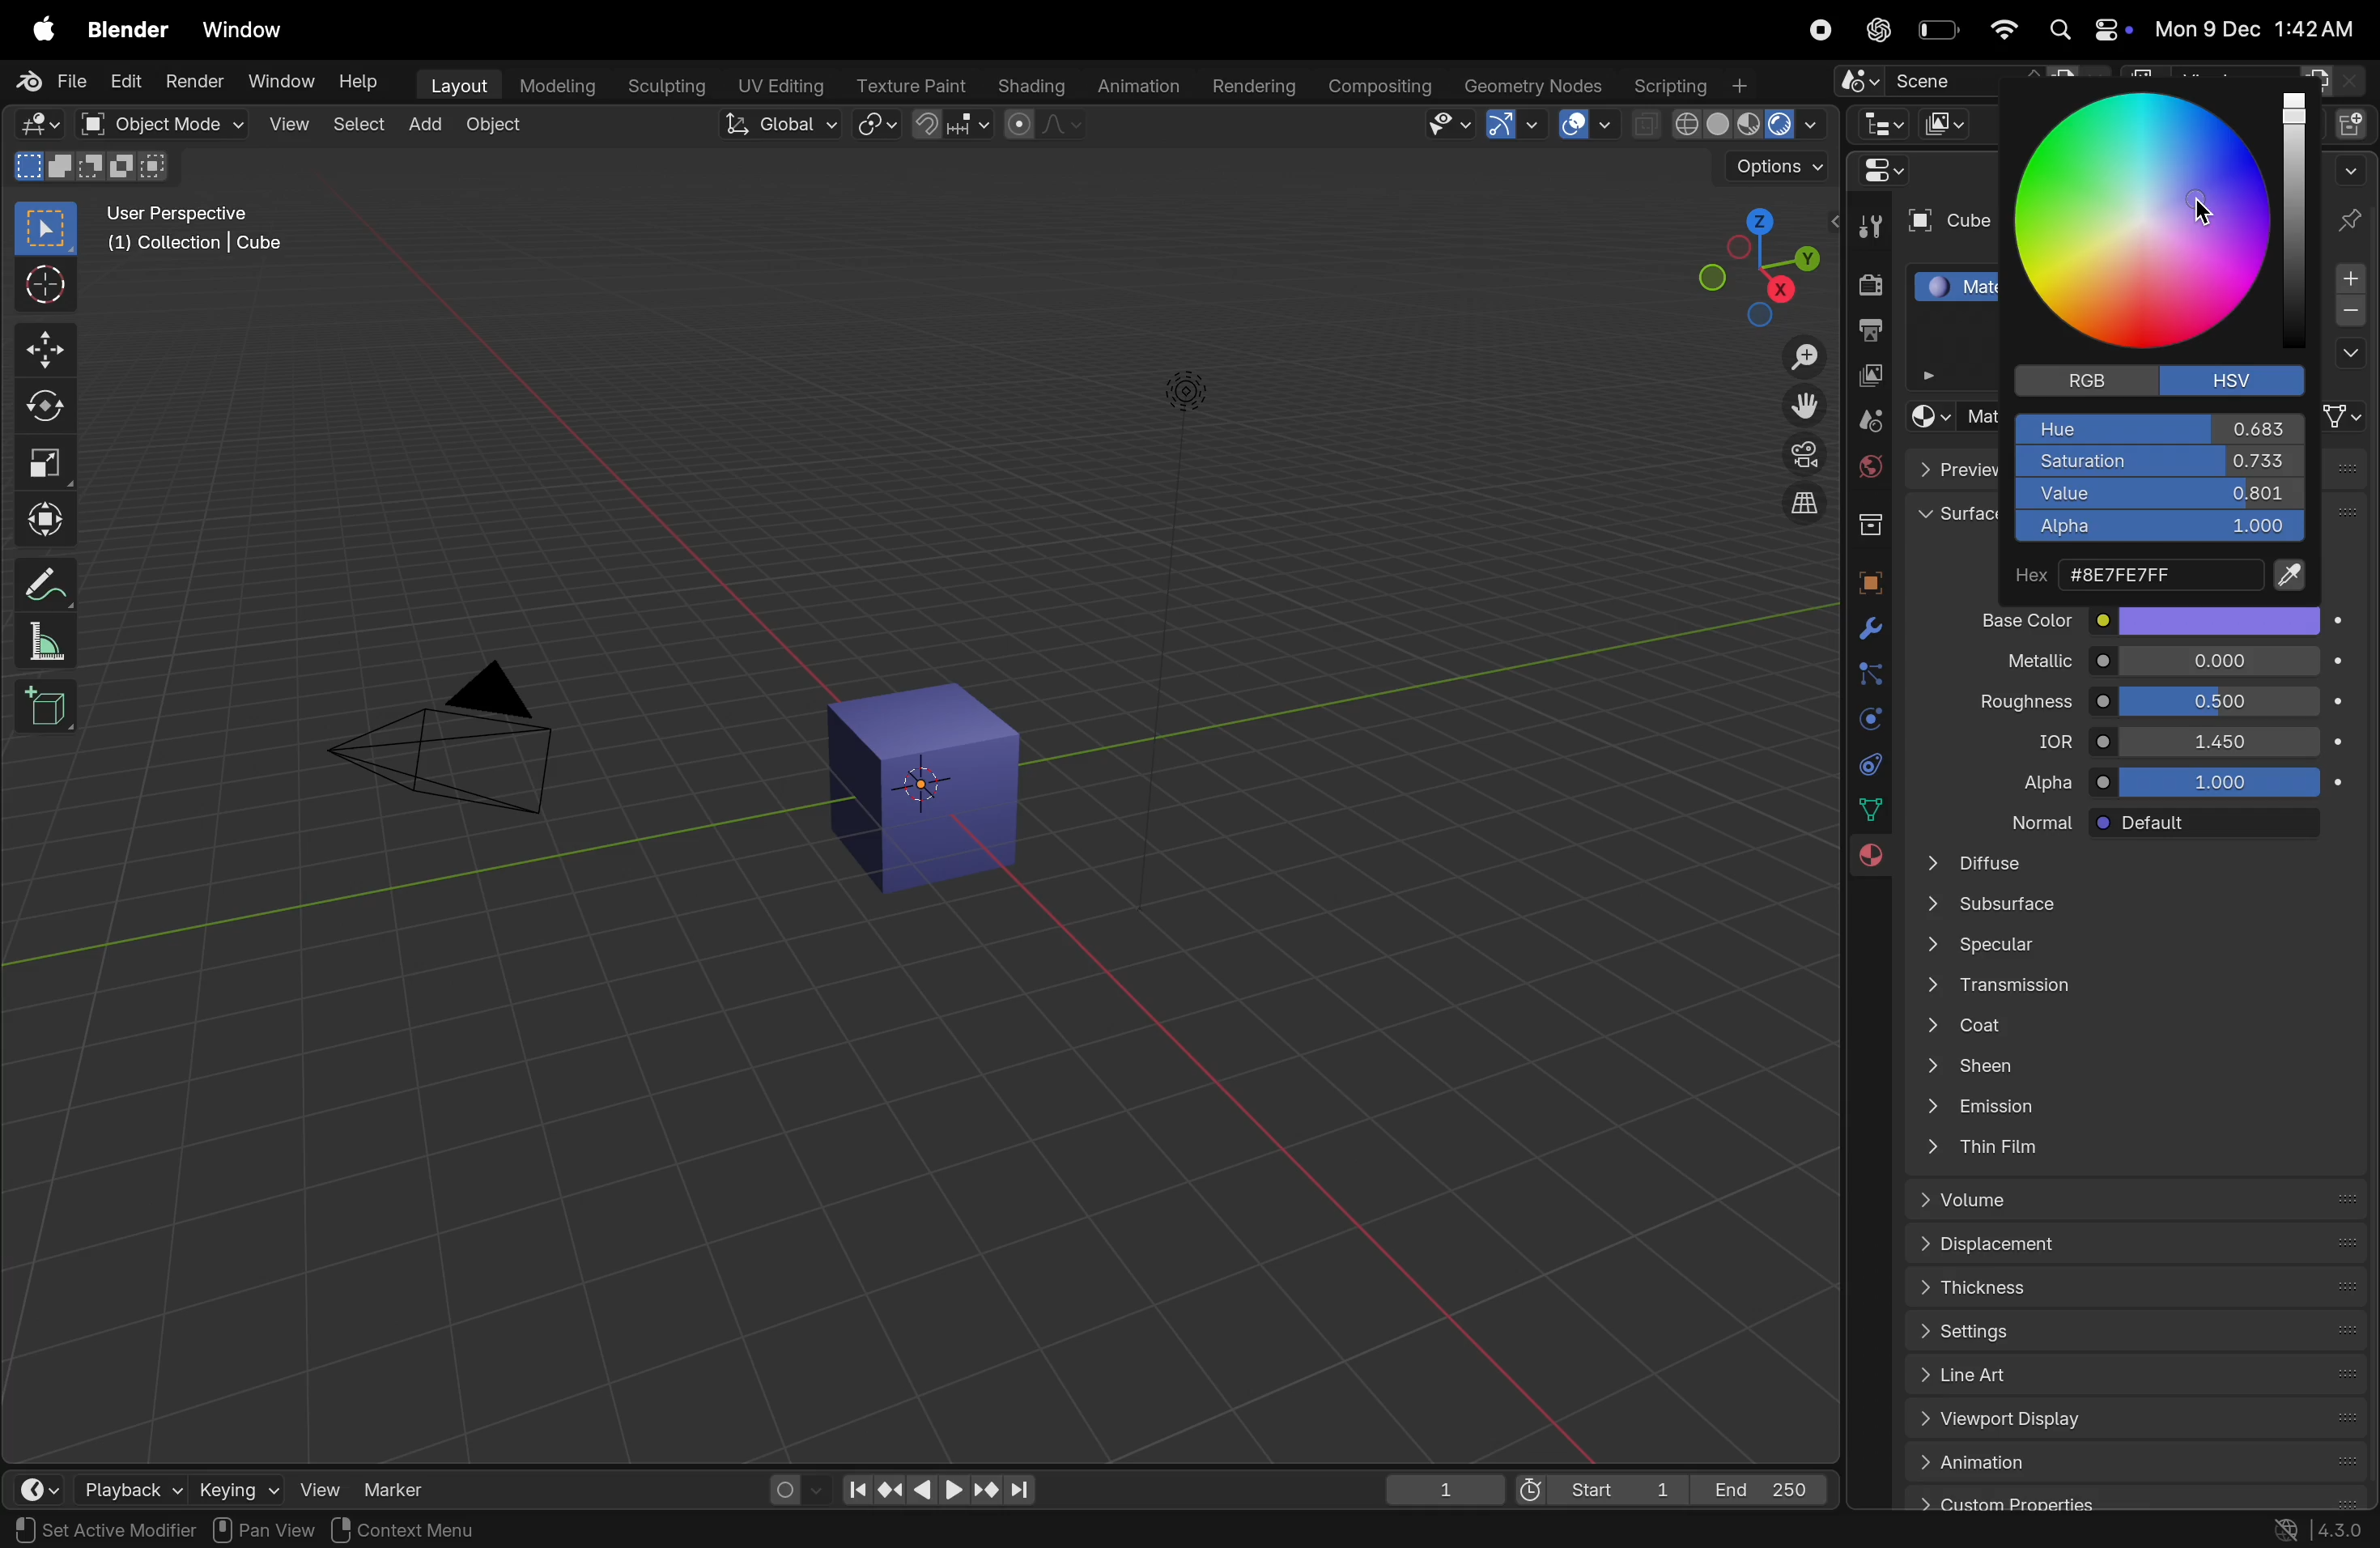 Image resolution: width=2380 pixels, height=1548 pixels. I want to click on 1.450, so click(2221, 740).